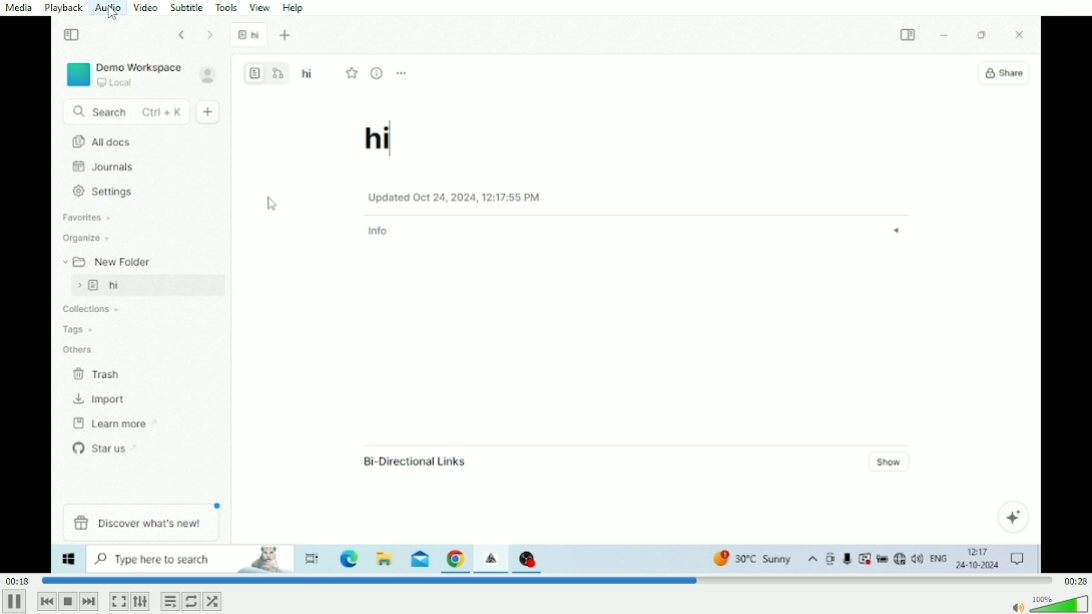 The height and width of the screenshot is (614, 1092). Describe the element at coordinates (111, 13) in the screenshot. I see `cursor` at that location.